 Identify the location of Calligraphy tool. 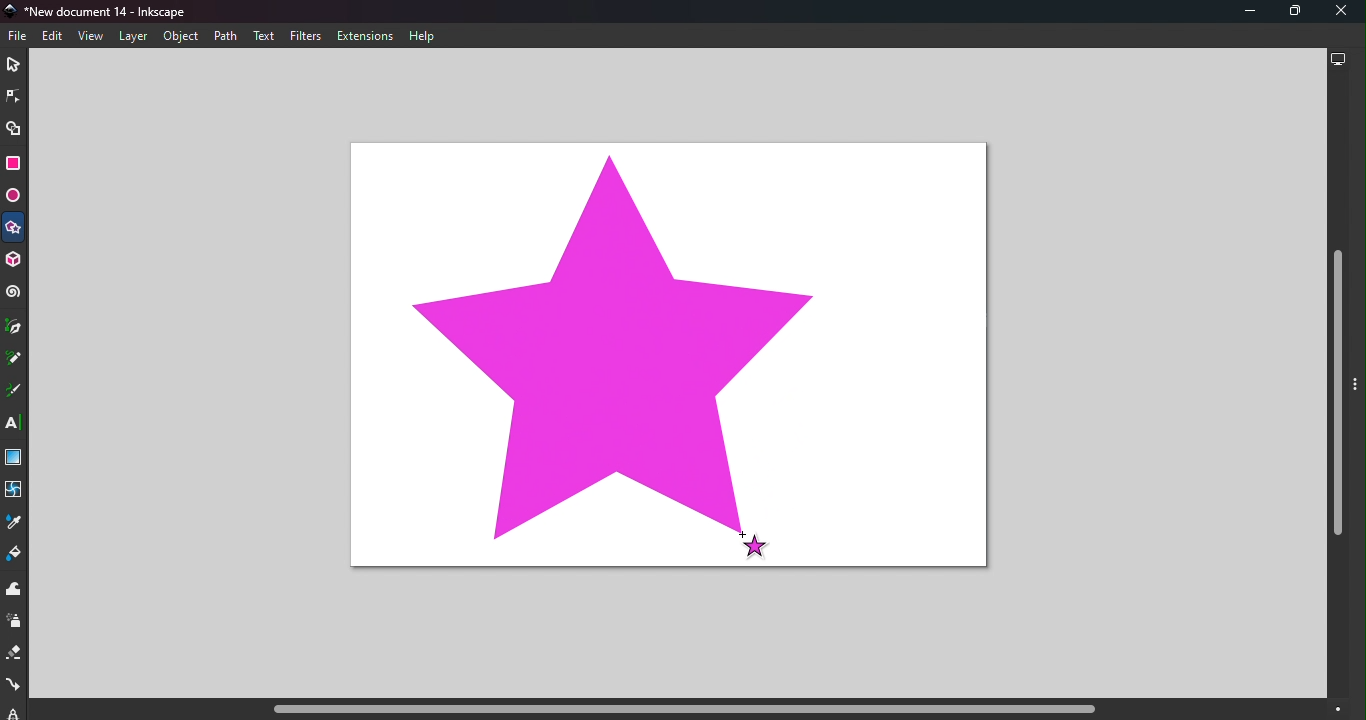
(14, 392).